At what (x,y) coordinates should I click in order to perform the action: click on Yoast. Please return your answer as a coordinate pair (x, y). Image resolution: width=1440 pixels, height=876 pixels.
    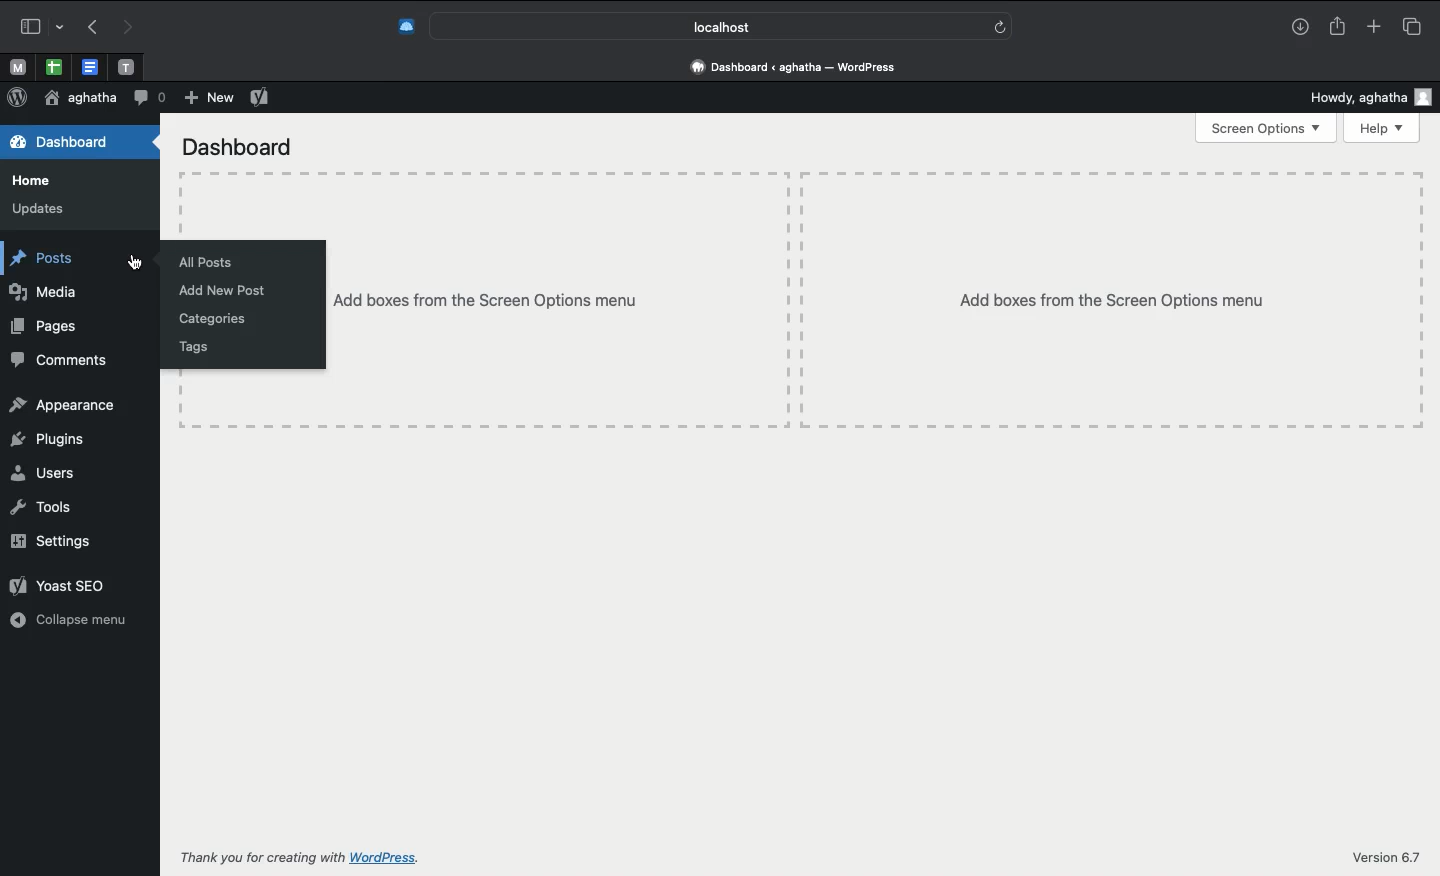
    Looking at the image, I should click on (65, 584).